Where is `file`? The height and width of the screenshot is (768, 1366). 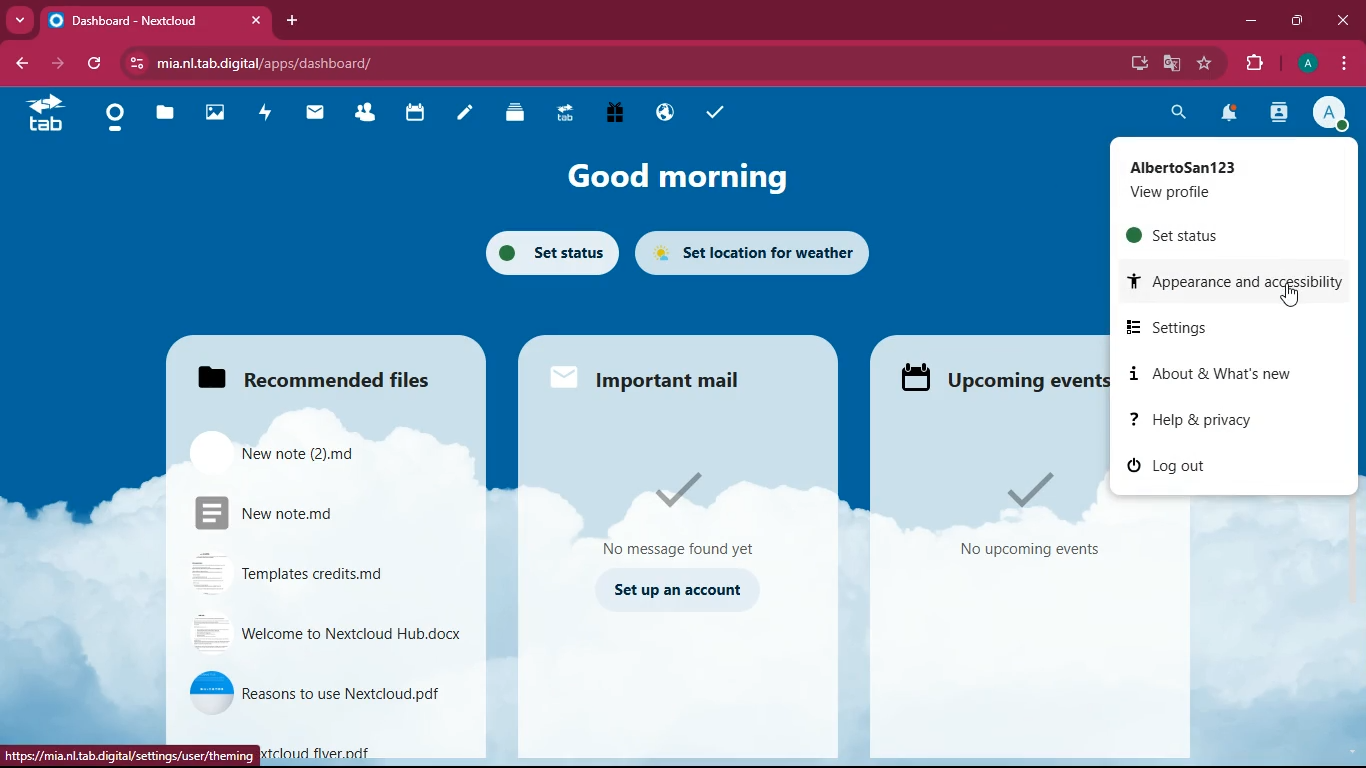 file is located at coordinates (301, 511).